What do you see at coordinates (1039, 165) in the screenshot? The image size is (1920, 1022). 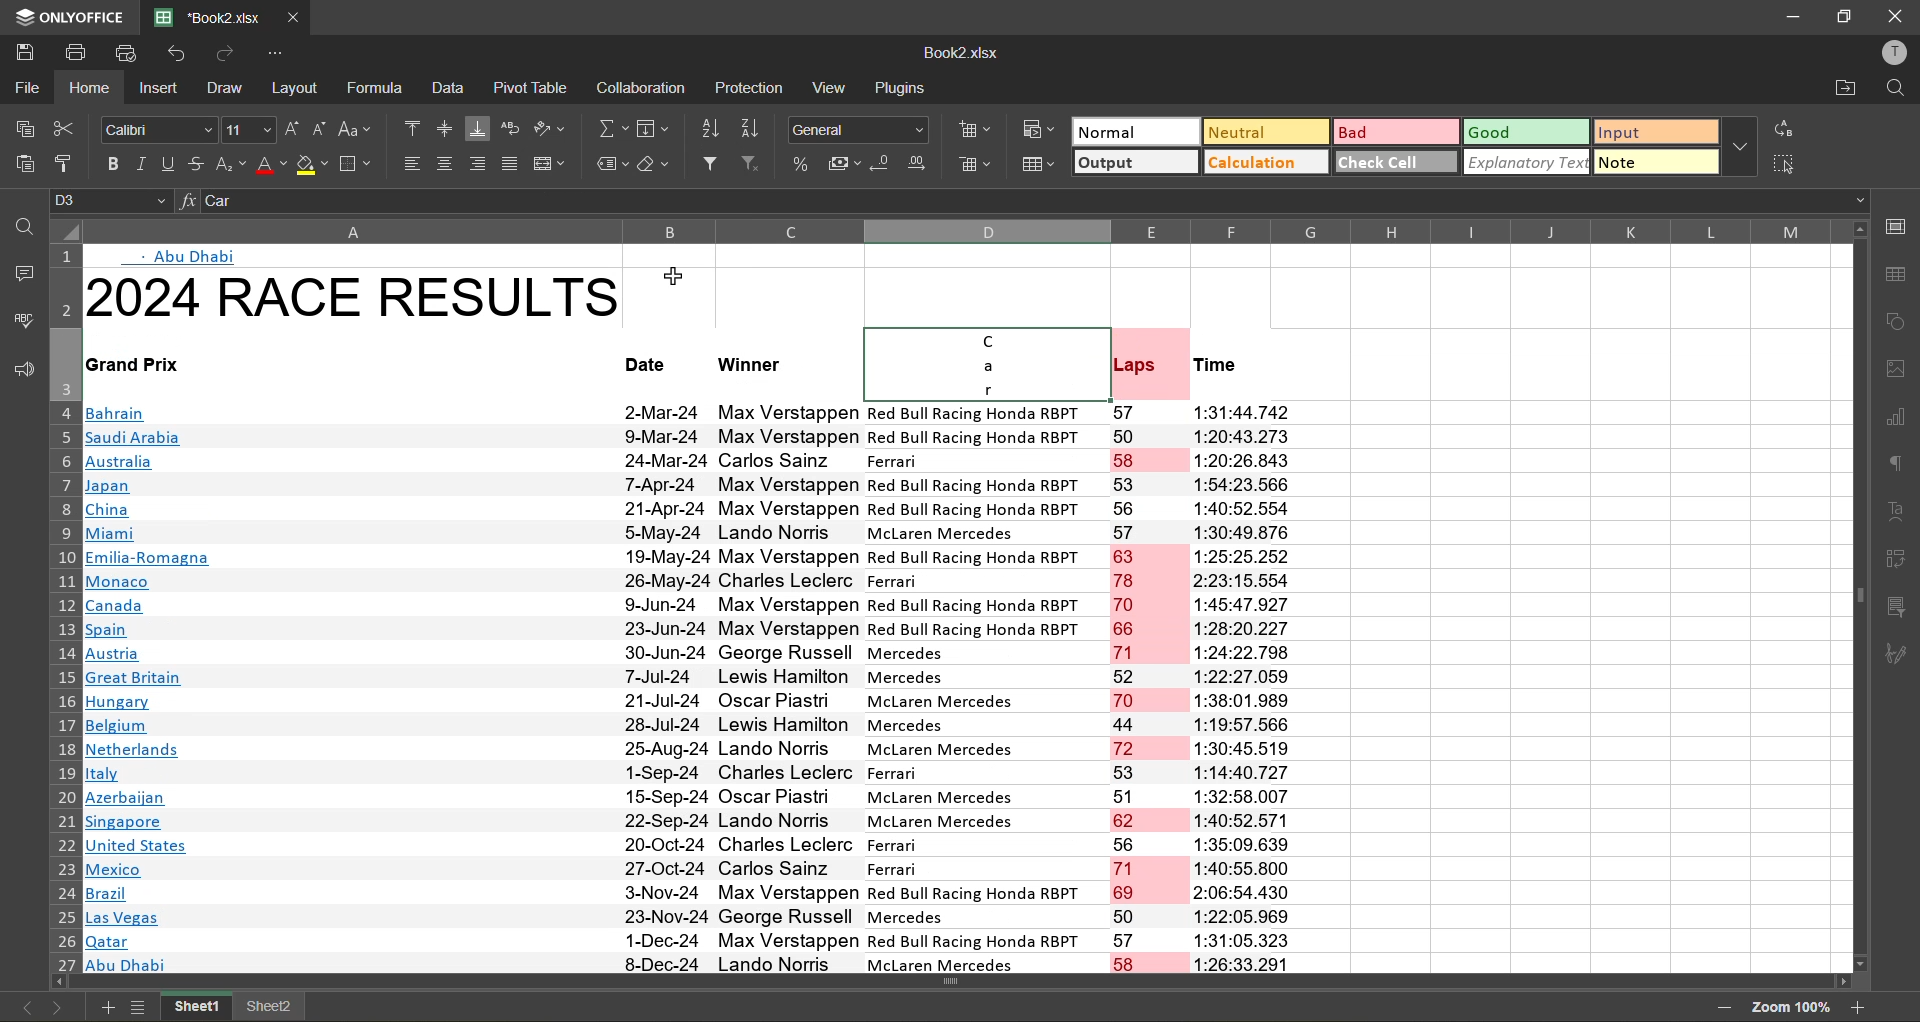 I see `format as table` at bounding box center [1039, 165].